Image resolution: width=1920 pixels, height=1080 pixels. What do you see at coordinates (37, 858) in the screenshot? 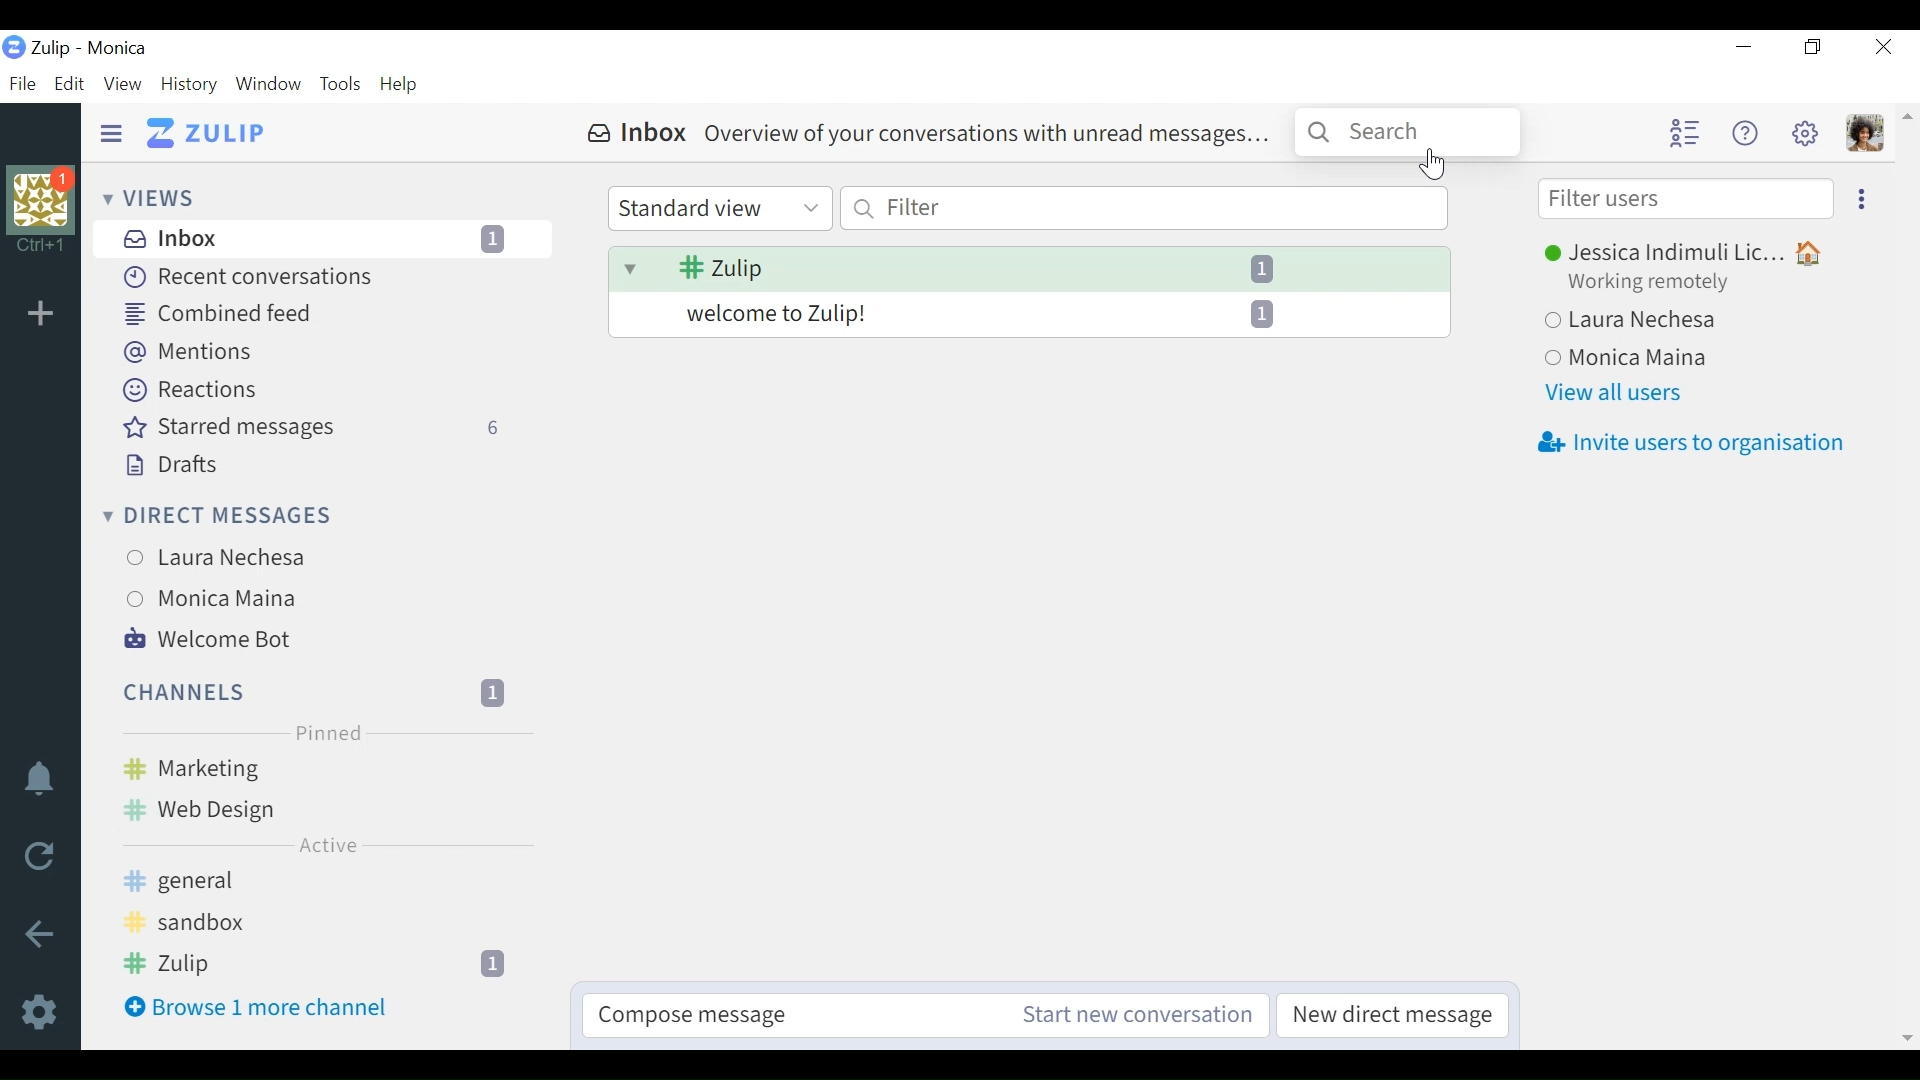
I see `Reload` at bounding box center [37, 858].